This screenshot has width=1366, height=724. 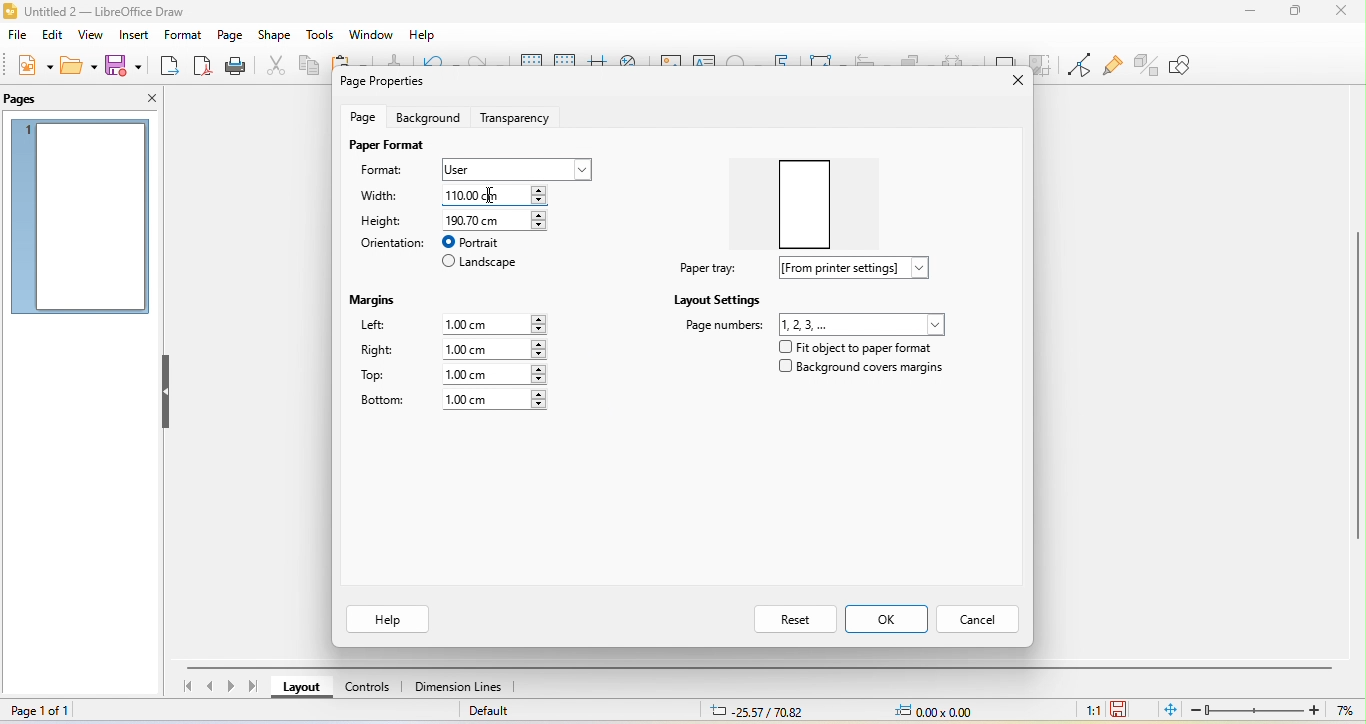 What do you see at coordinates (501, 713) in the screenshot?
I see `default` at bounding box center [501, 713].